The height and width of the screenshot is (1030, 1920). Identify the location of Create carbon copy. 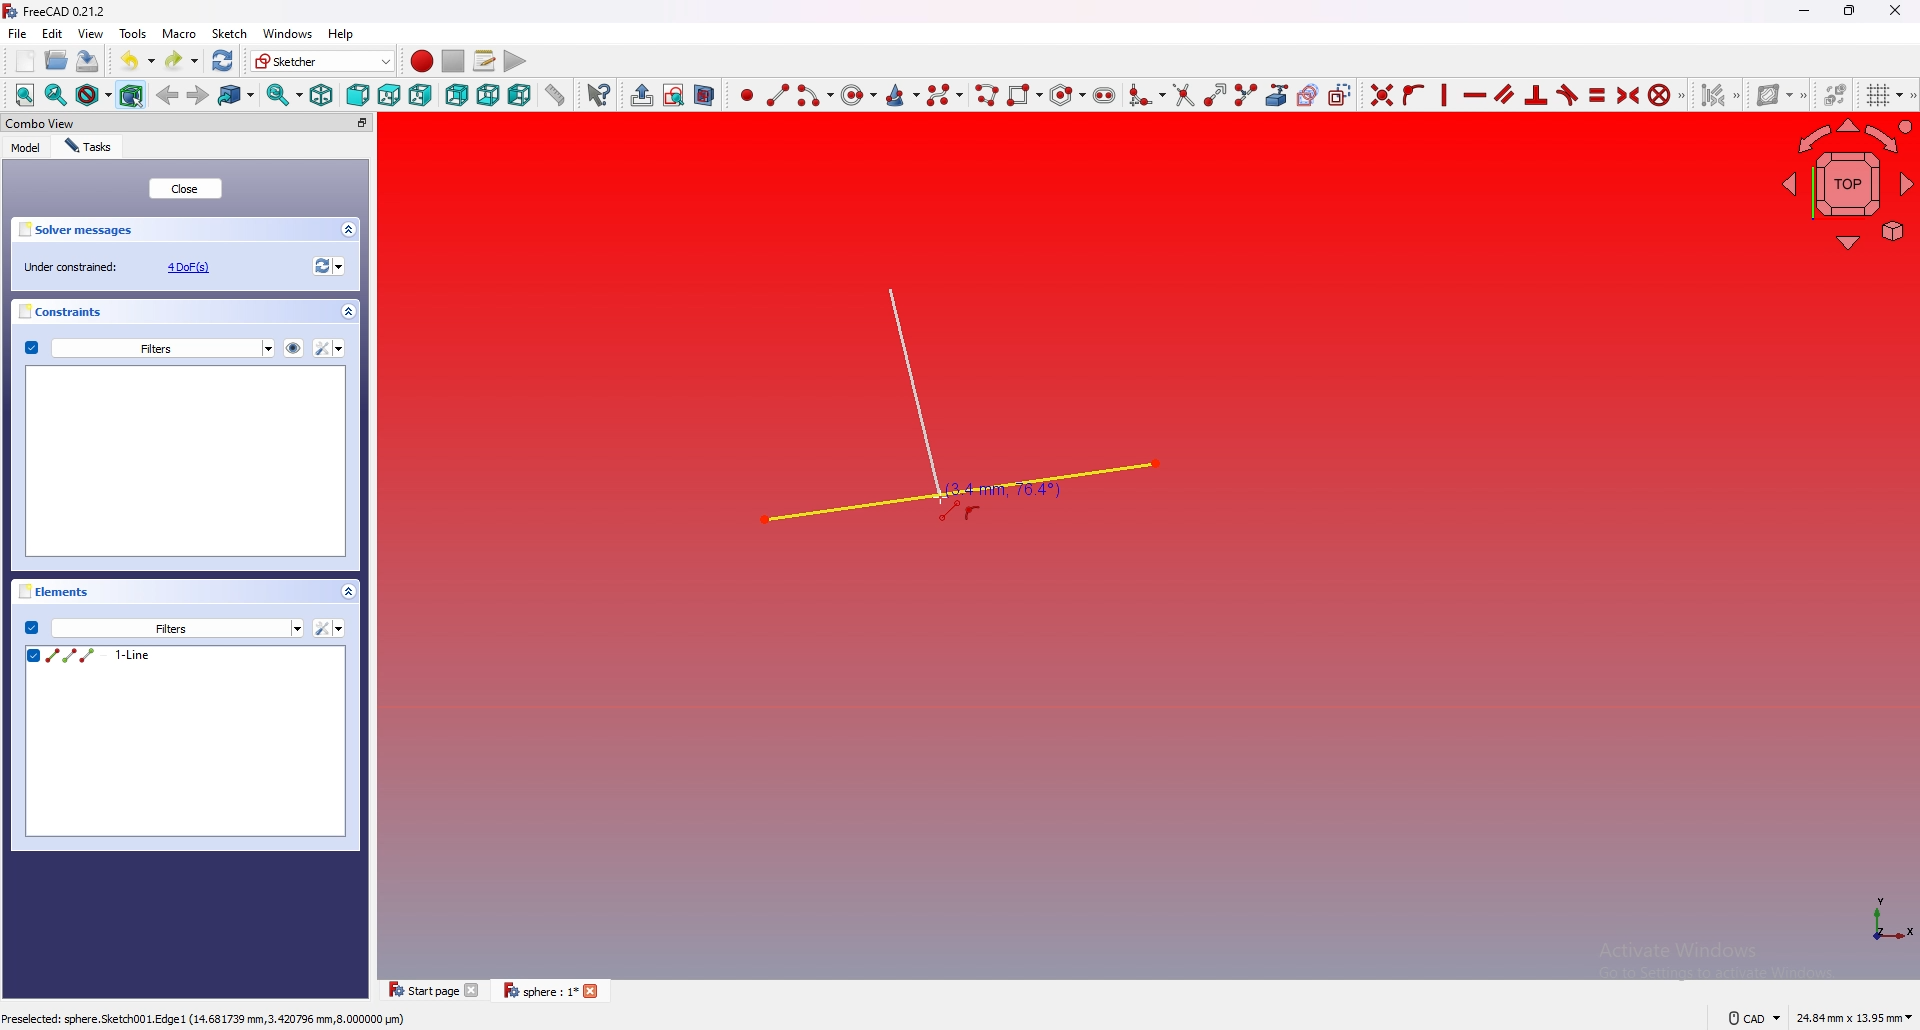
(1305, 95).